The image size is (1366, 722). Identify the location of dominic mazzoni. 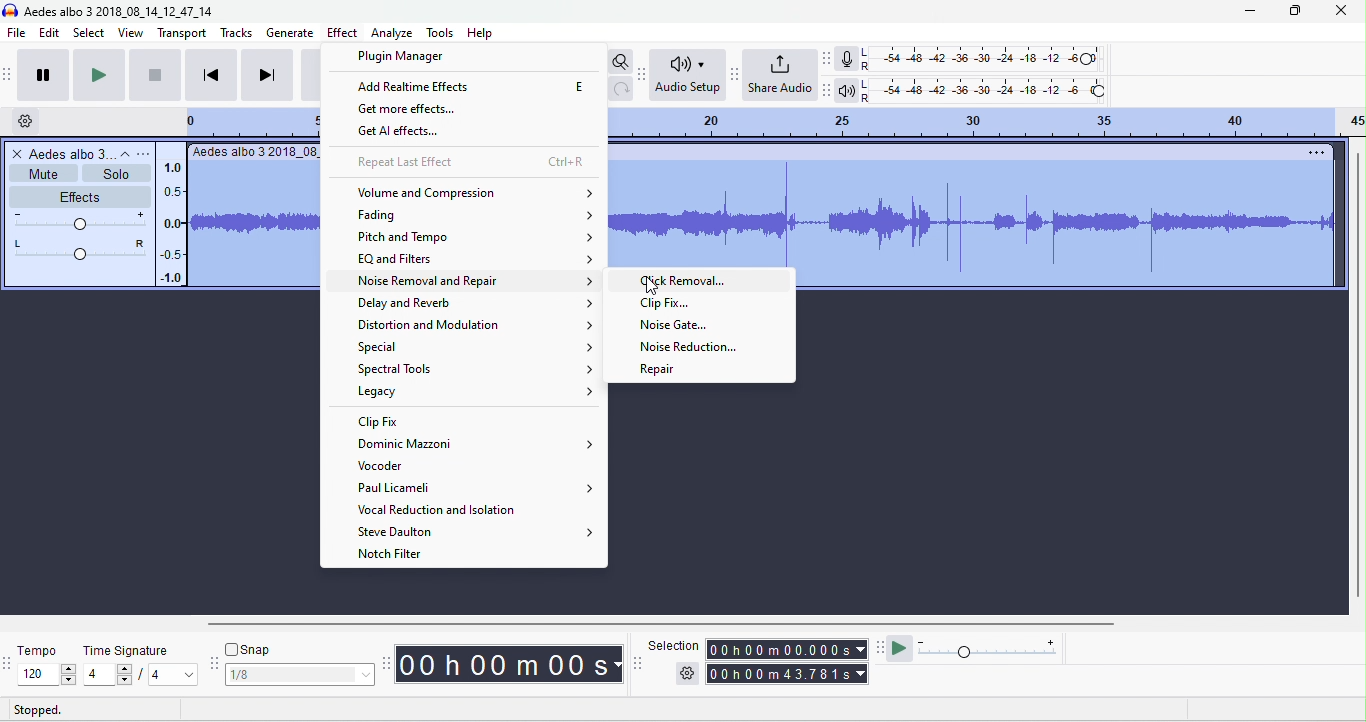
(474, 444).